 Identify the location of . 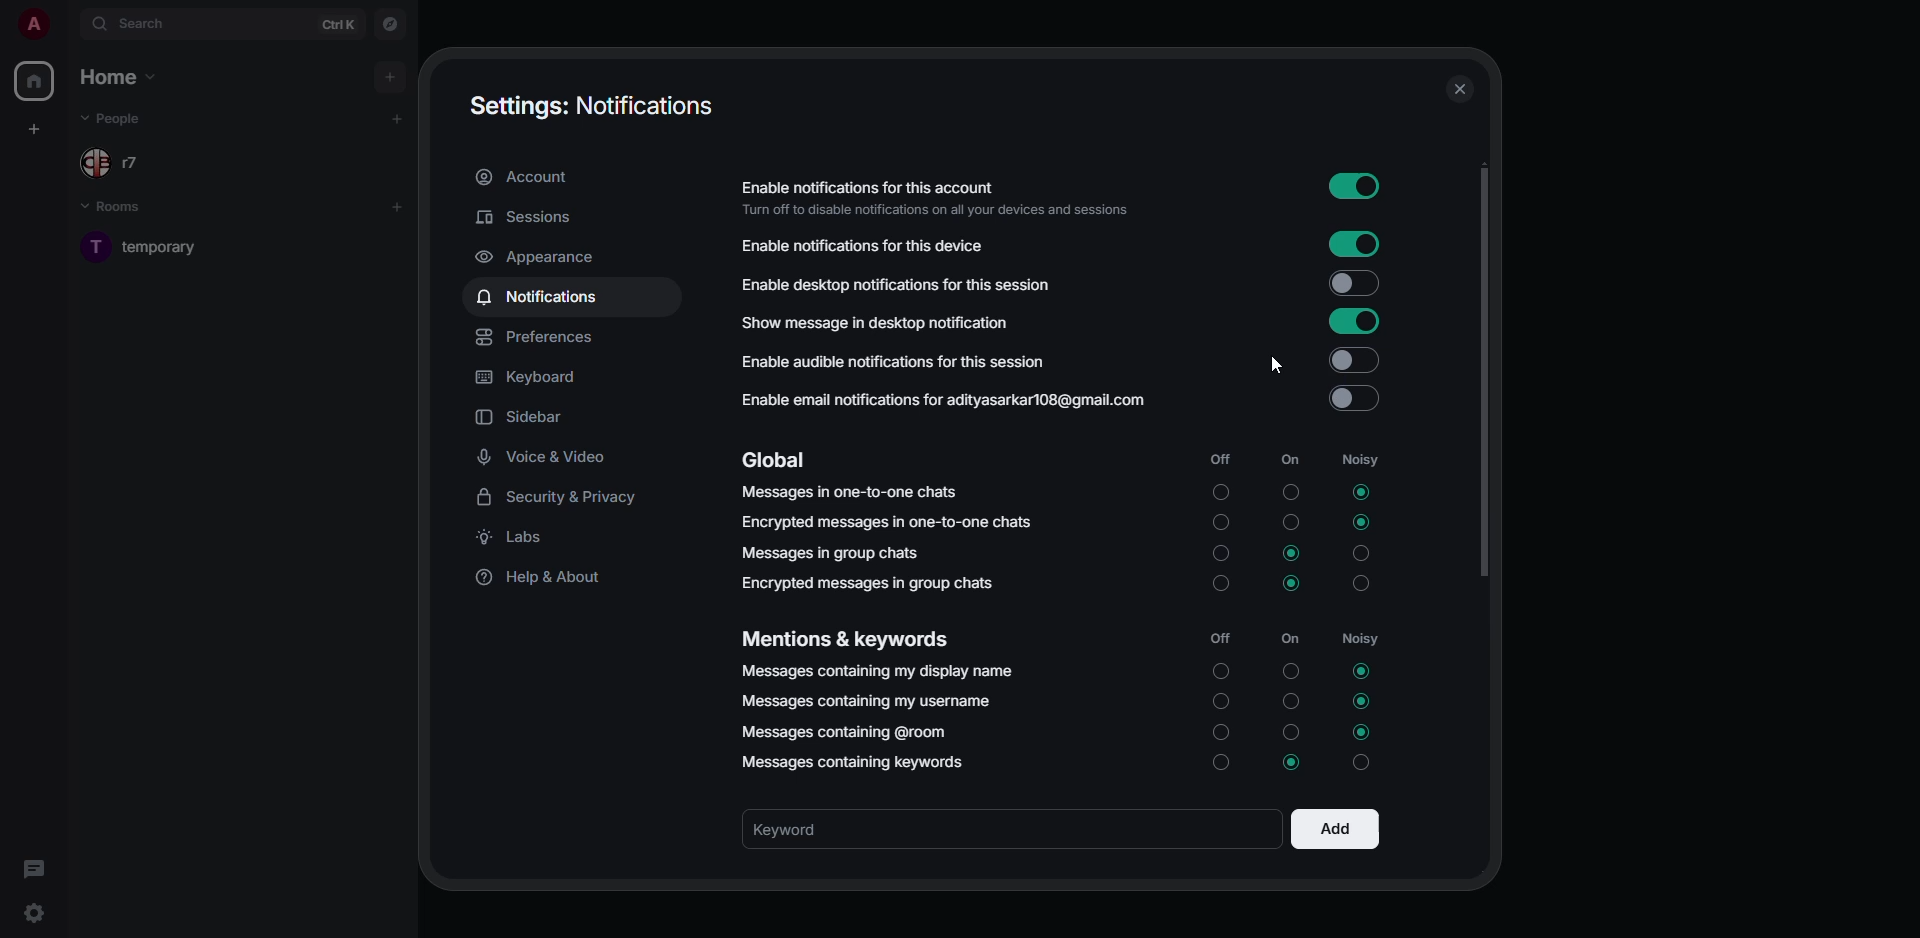
(1357, 763).